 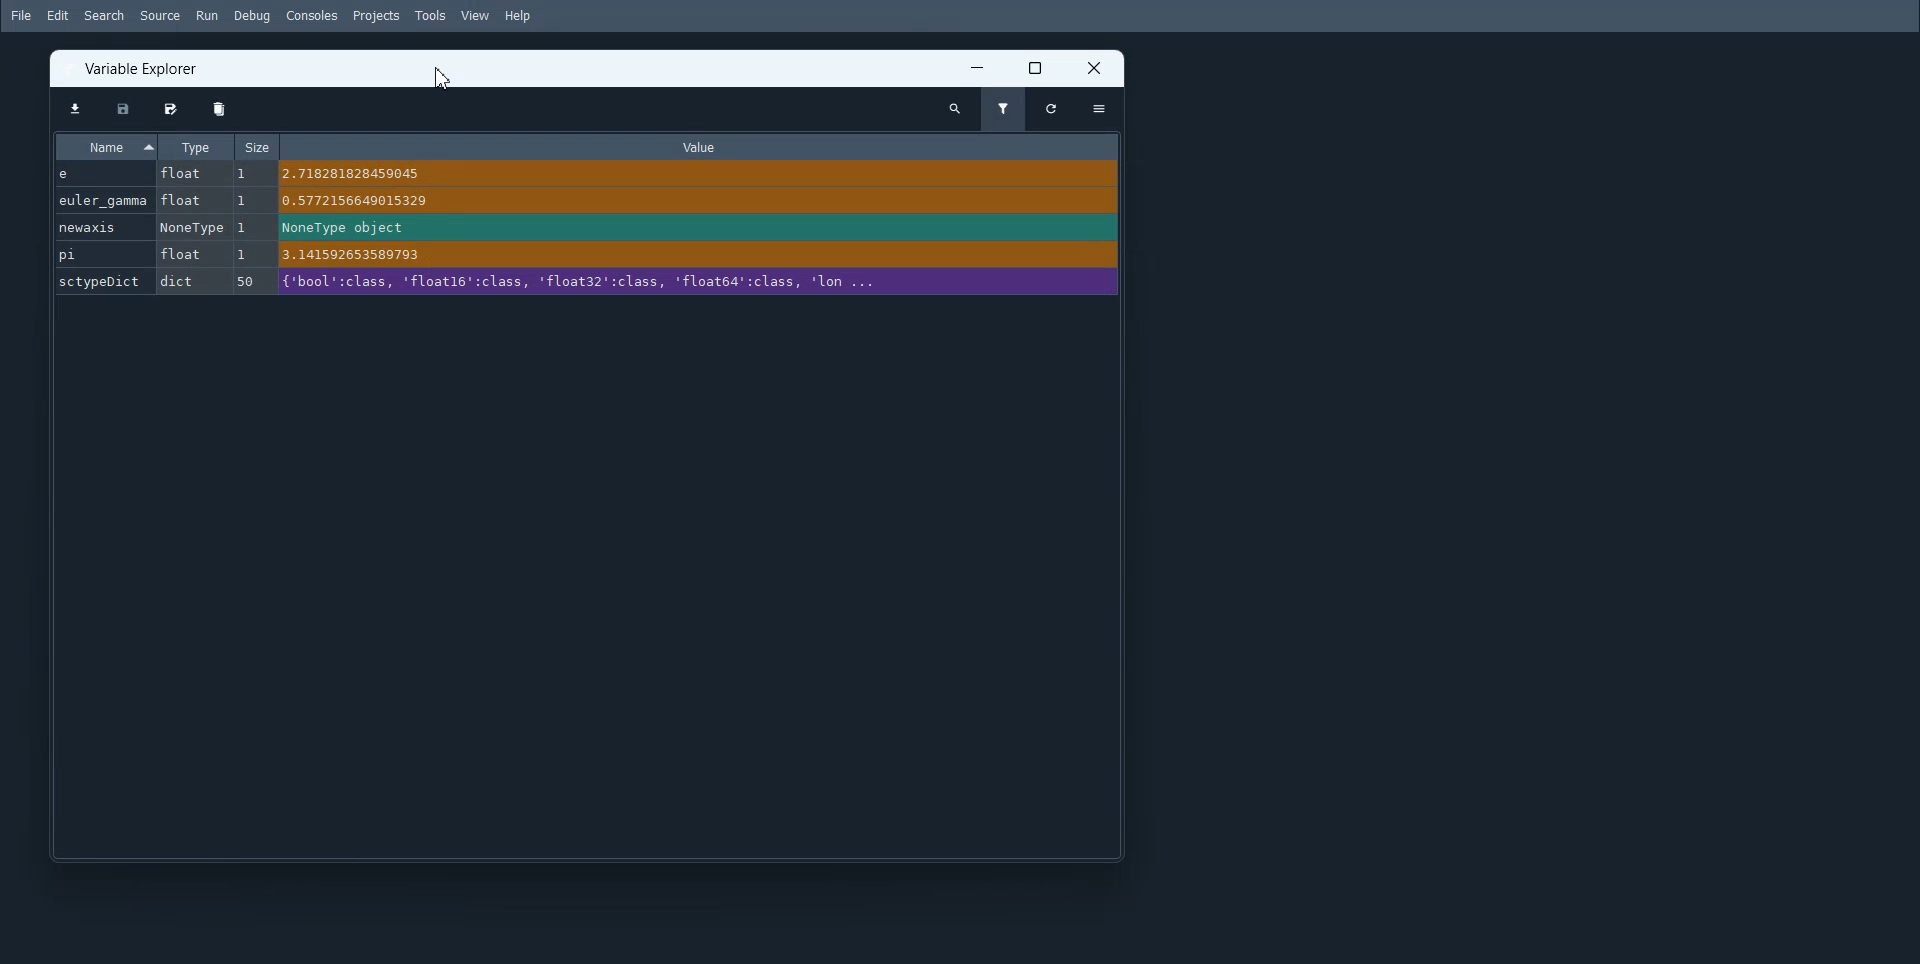 I want to click on Run, so click(x=207, y=16).